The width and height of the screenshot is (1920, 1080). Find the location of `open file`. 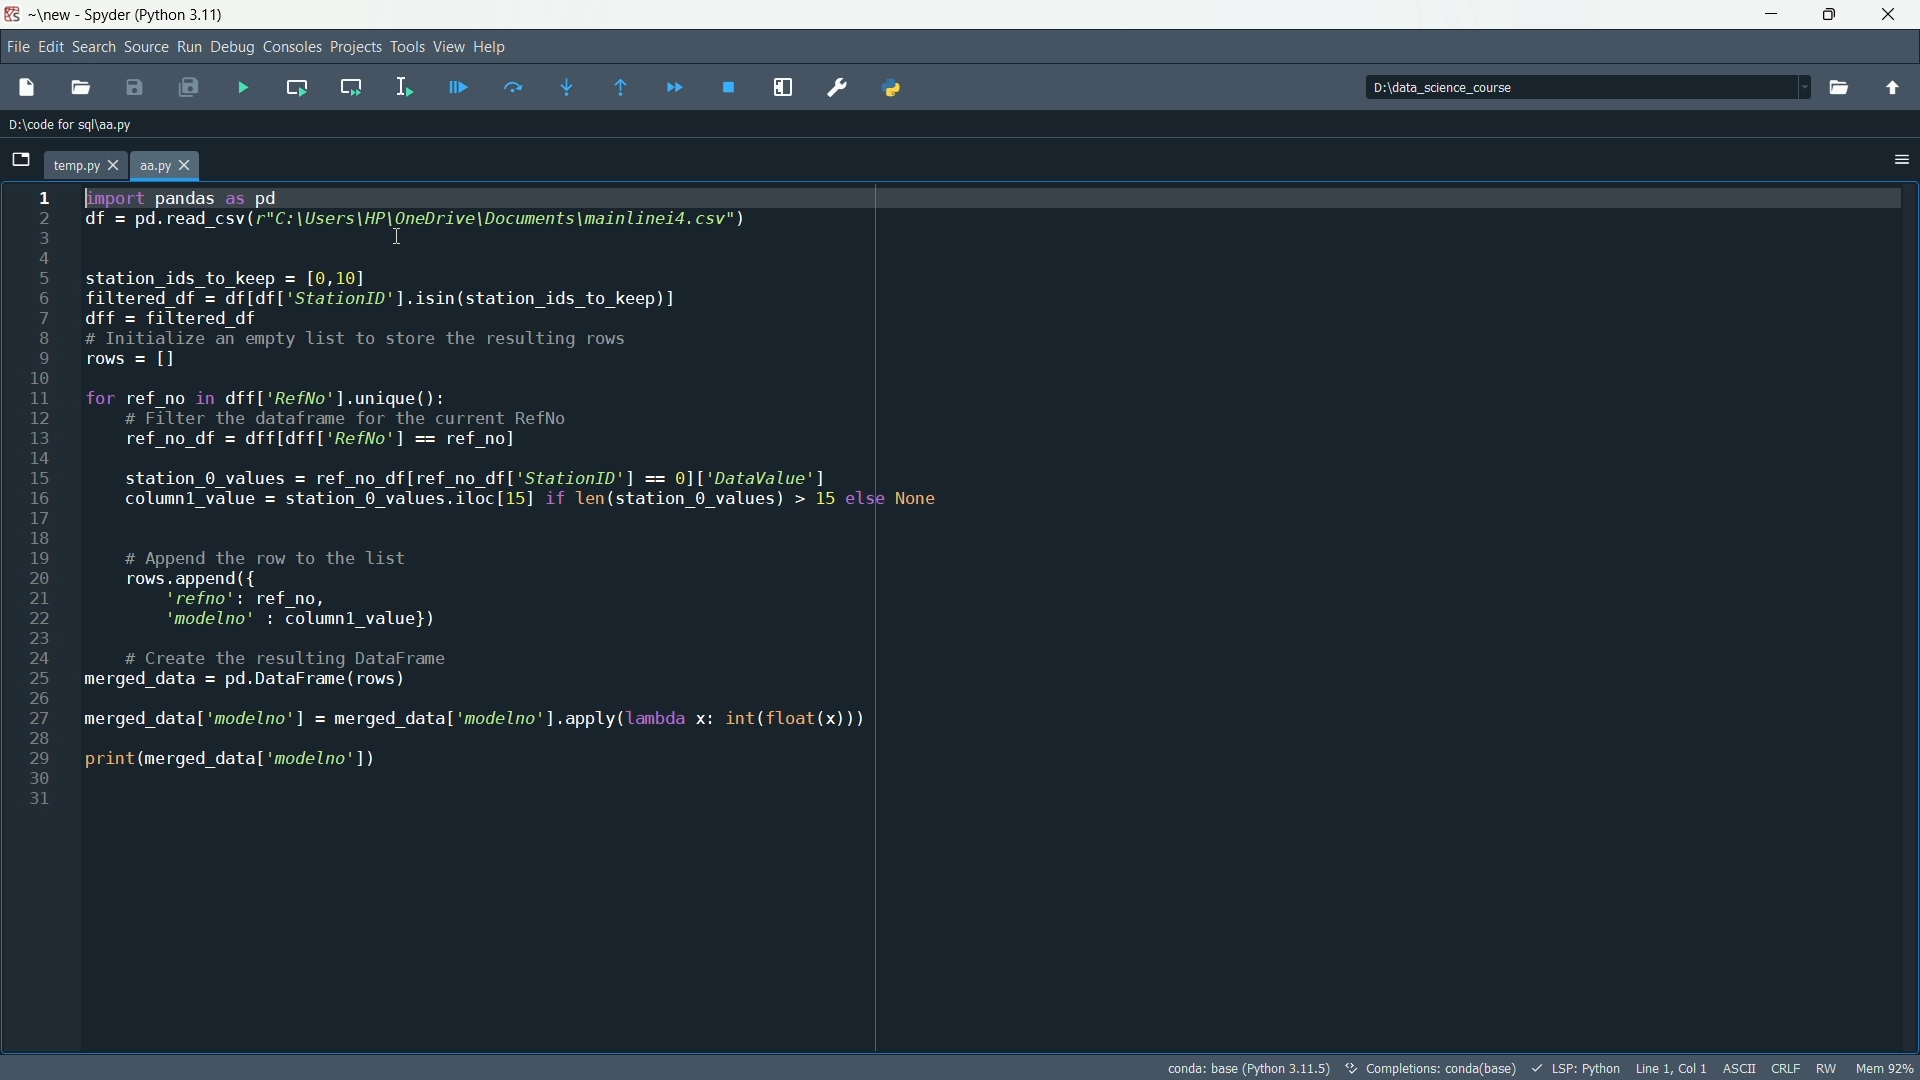

open file is located at coordinates (78, 87).